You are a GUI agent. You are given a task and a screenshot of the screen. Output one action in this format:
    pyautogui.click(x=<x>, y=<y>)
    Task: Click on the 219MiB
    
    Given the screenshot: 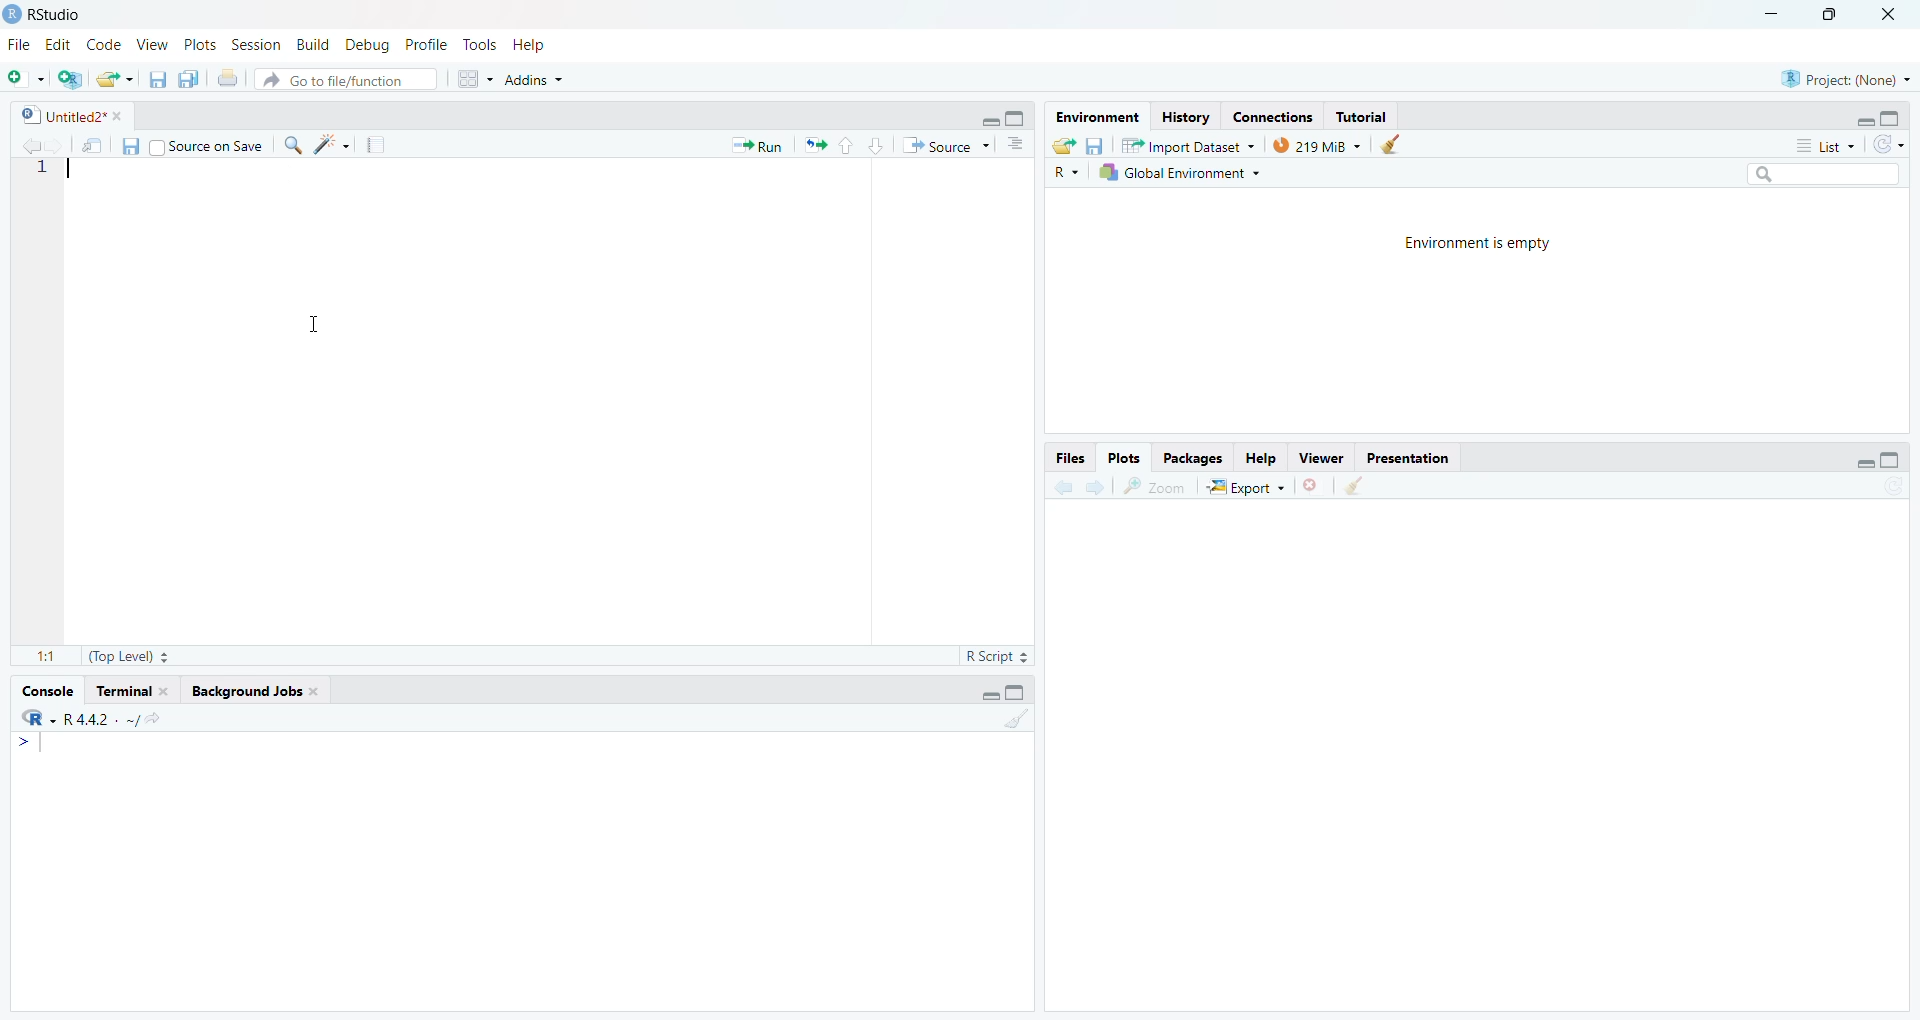 What is the action you would take?
    pyautogui.click(x=1317, y=144)
    